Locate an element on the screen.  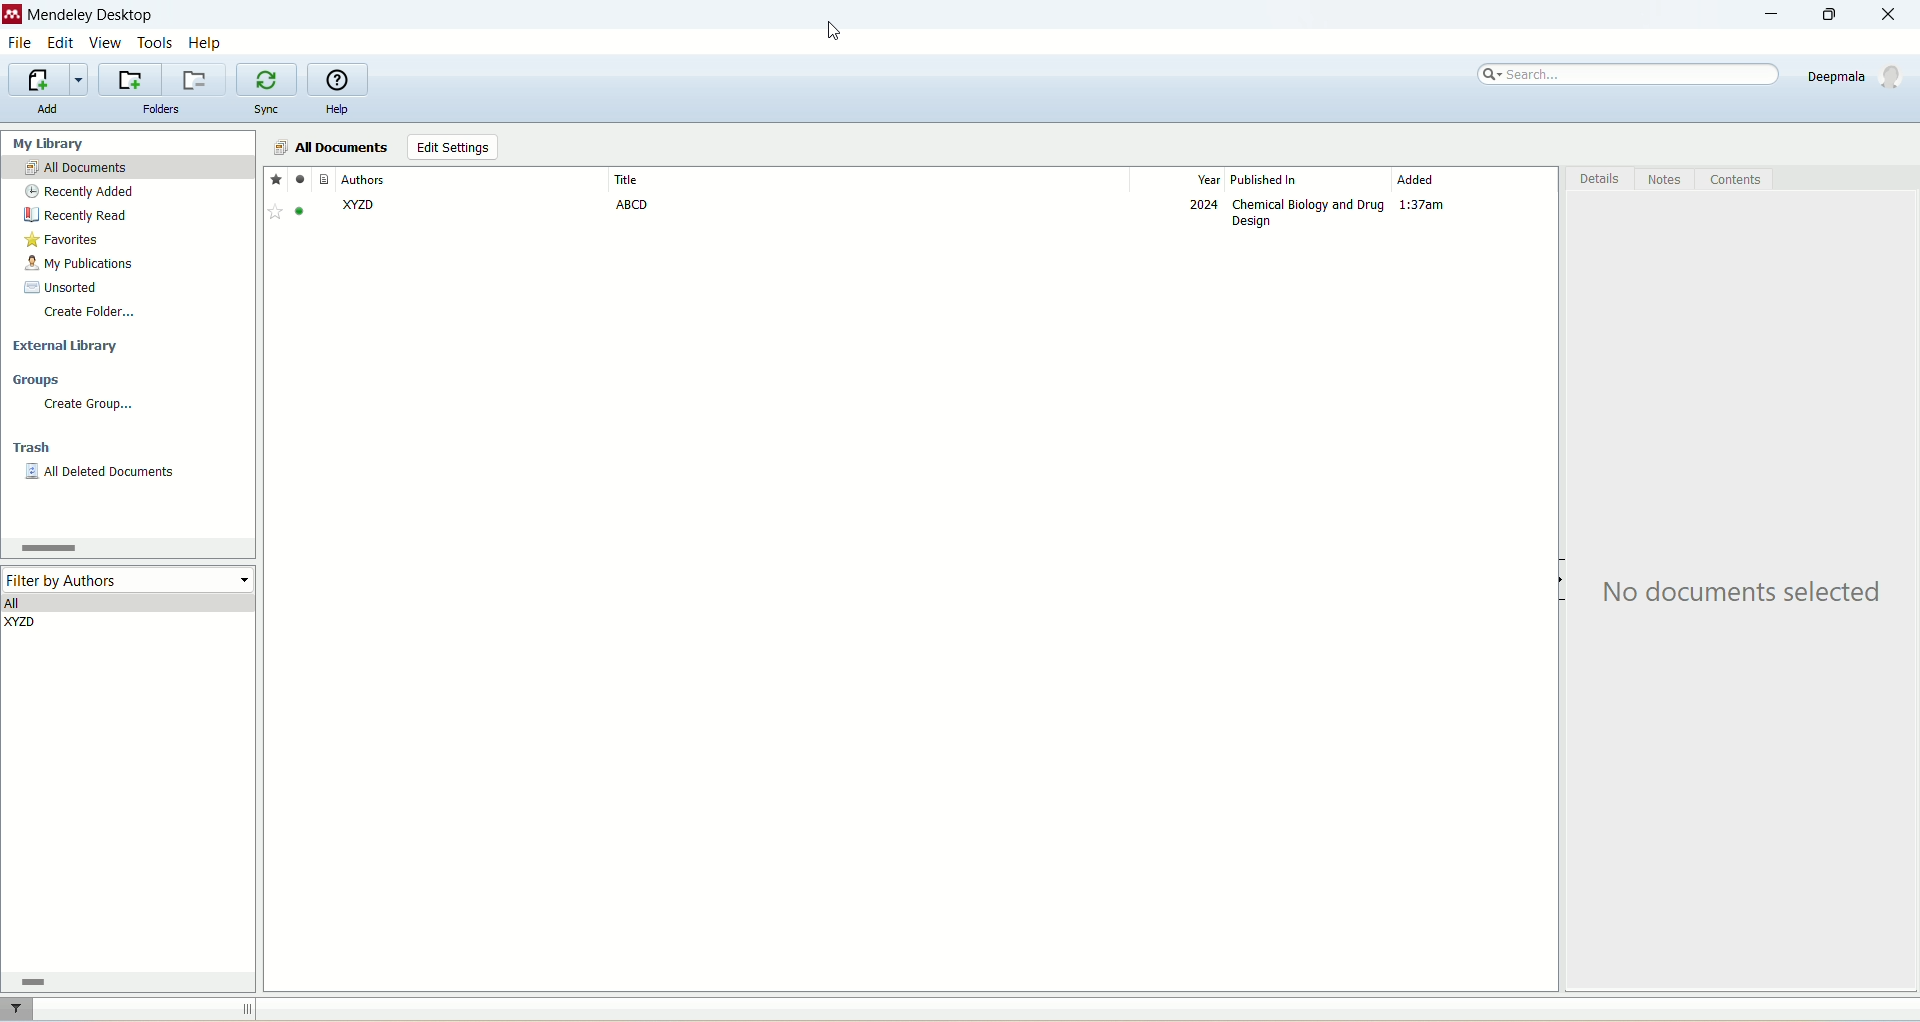
recently read is located at coordinates (75, 215).